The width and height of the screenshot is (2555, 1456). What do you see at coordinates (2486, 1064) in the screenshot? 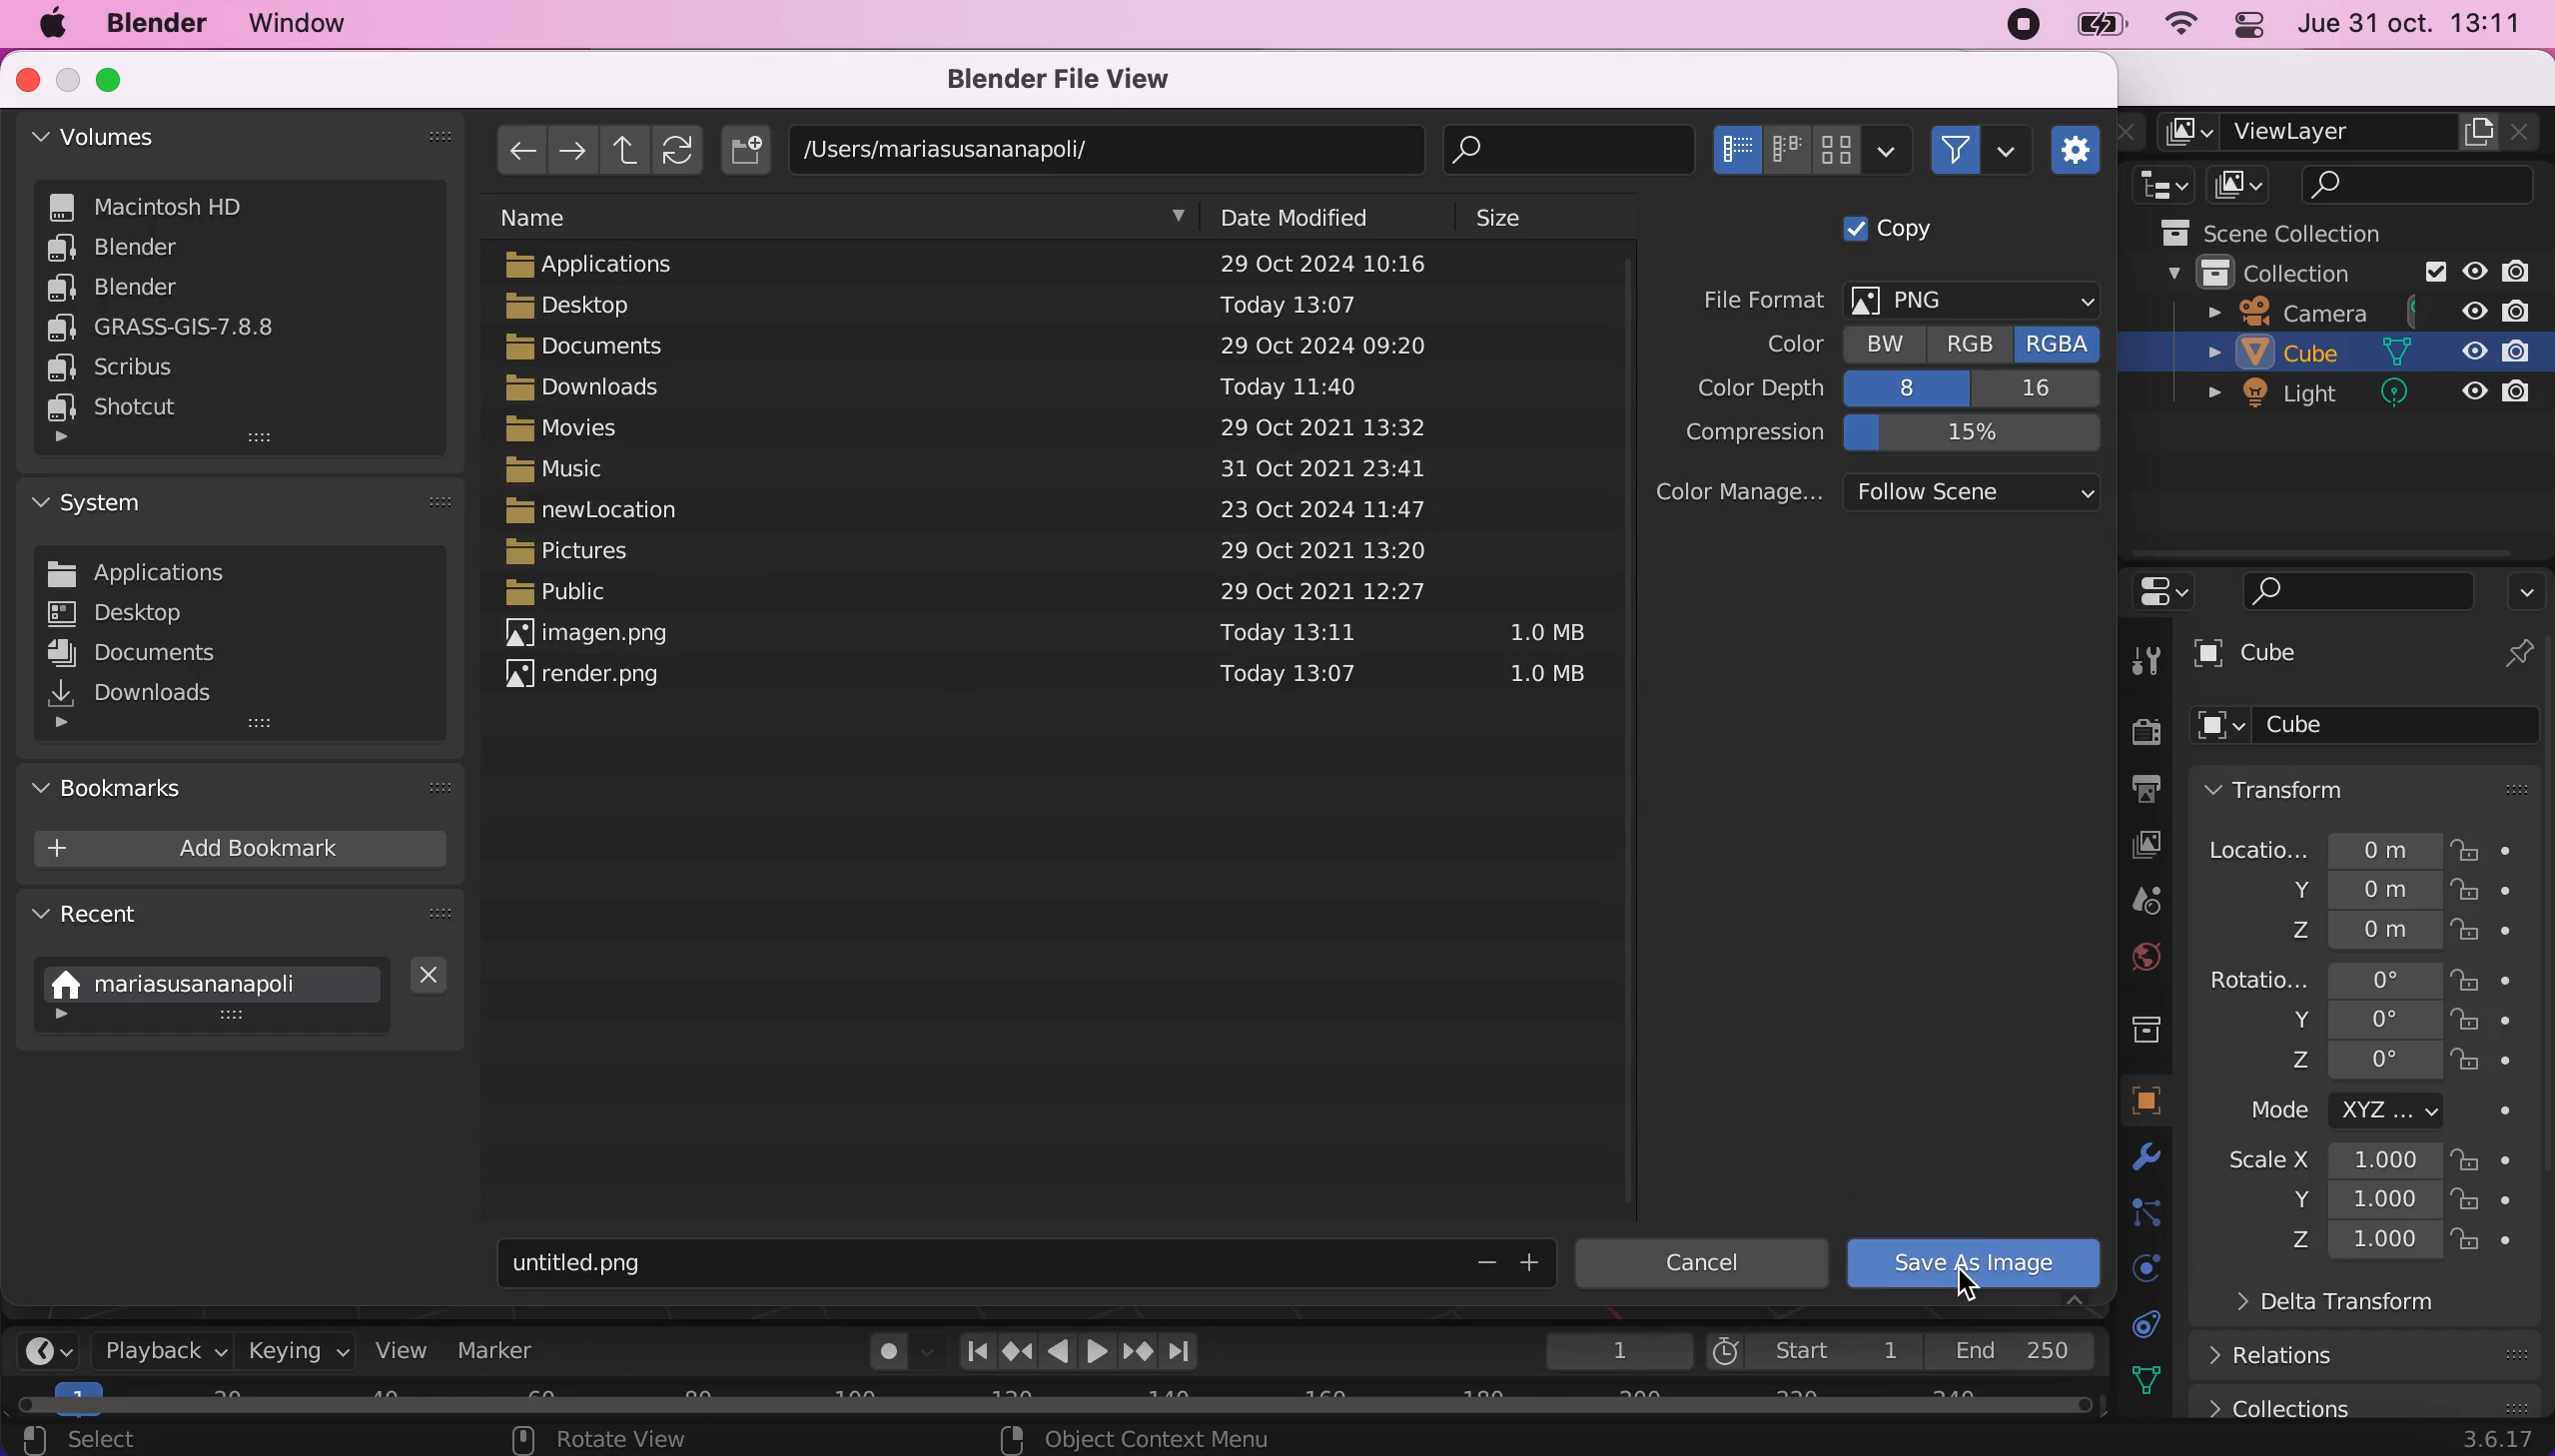
I see `lock` at bounding box center [2486, 1064].